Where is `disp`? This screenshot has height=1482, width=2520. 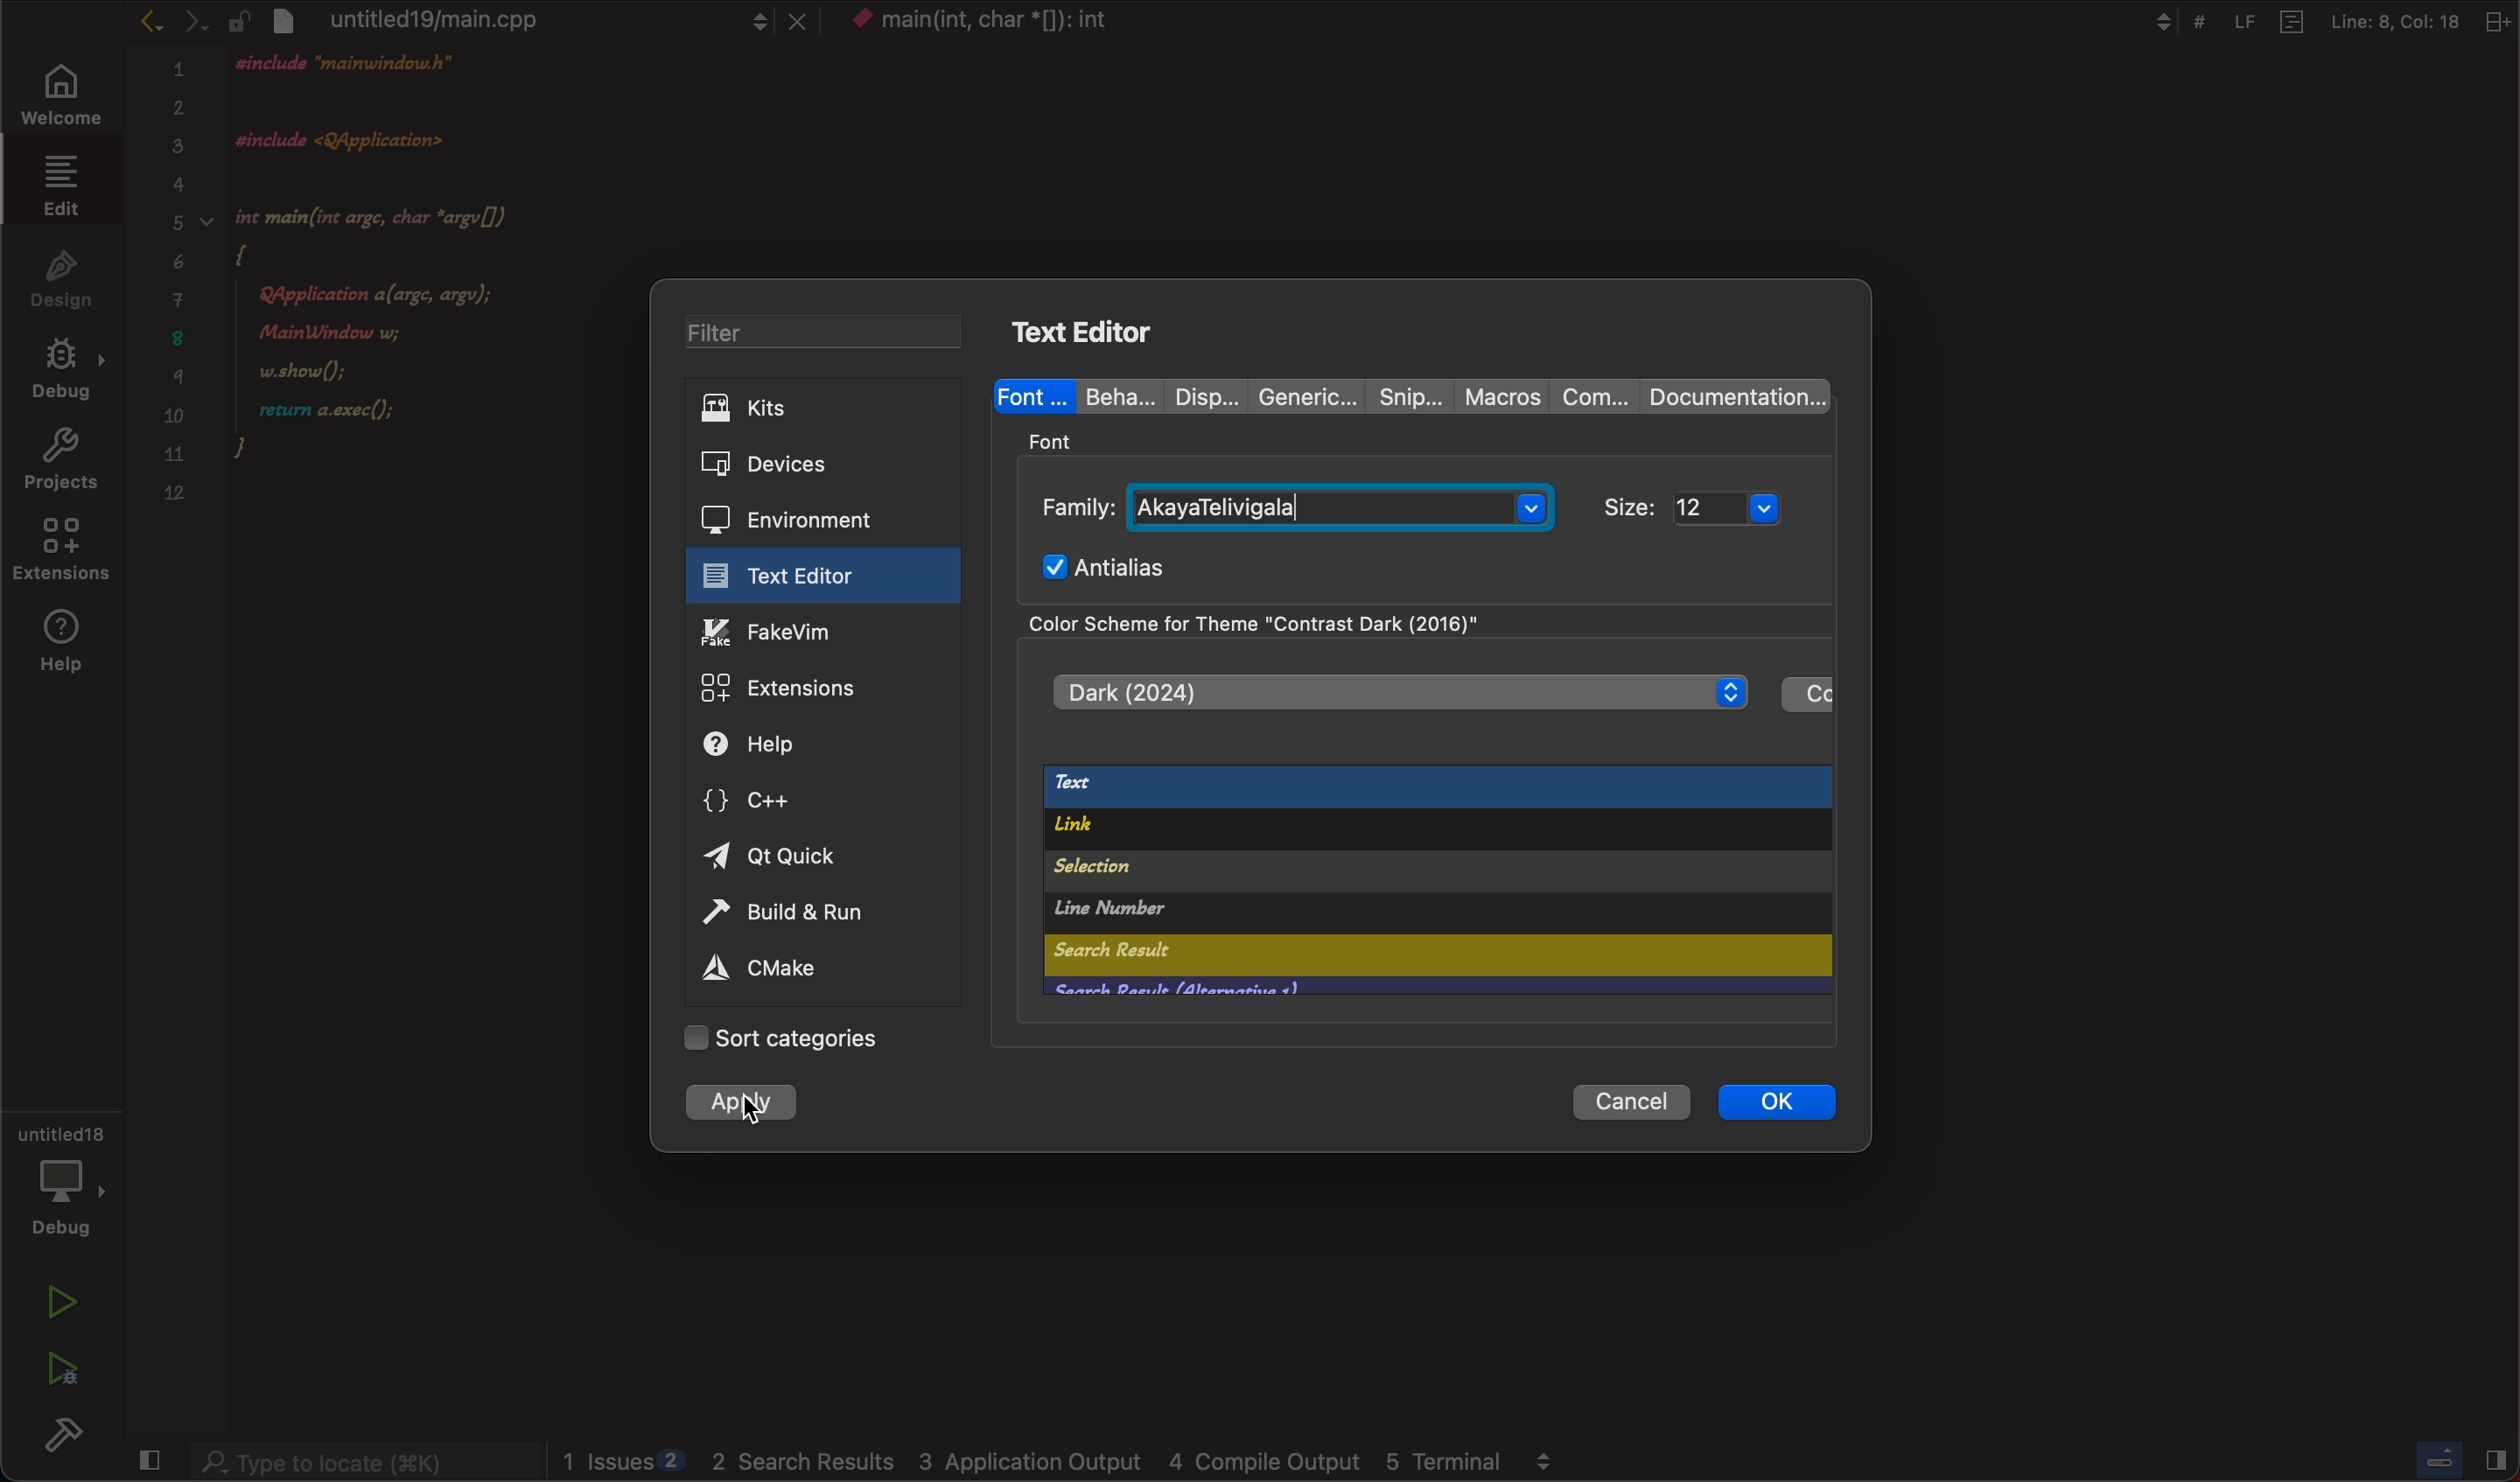
disp is located at coordinates (1193, 396).